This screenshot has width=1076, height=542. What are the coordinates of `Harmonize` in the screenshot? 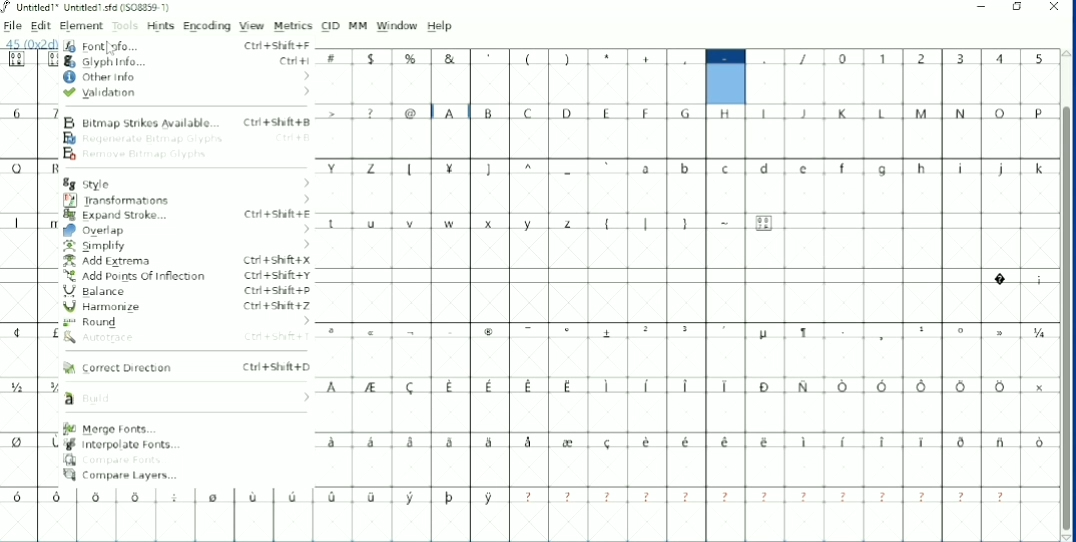 It's located at (187, 307).